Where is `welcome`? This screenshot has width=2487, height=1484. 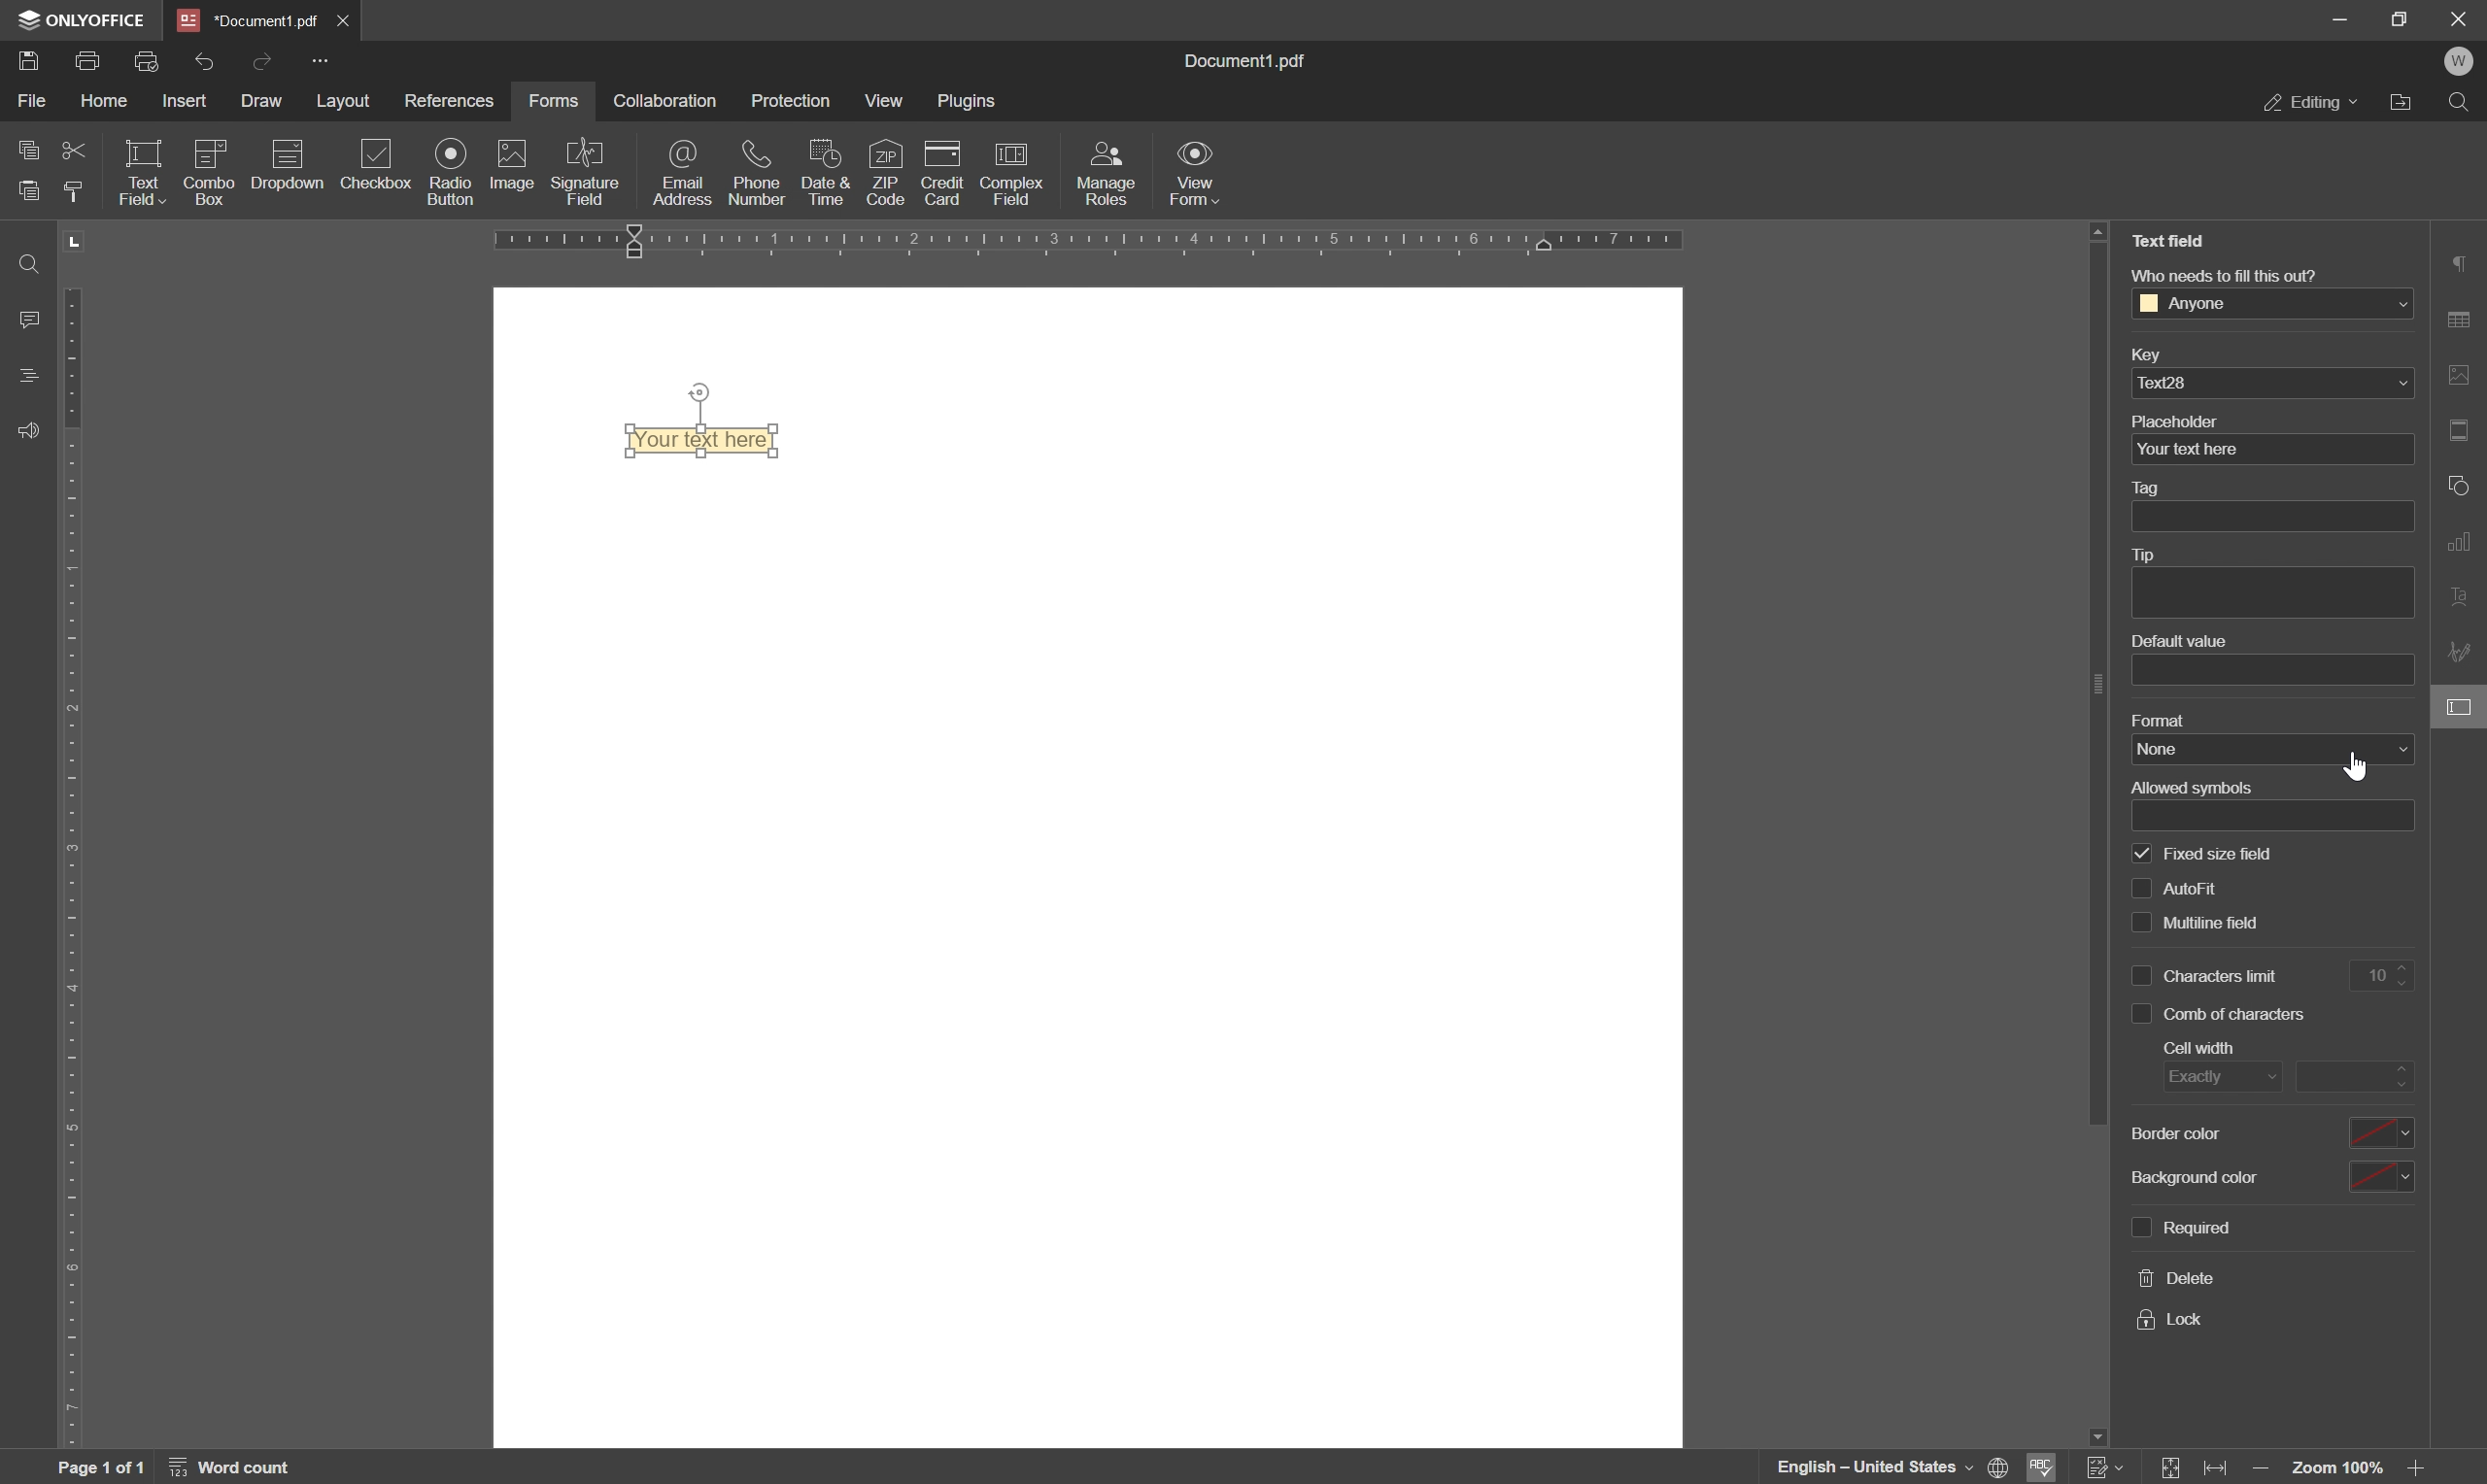 welcome is located at coordinates (2461, 61).